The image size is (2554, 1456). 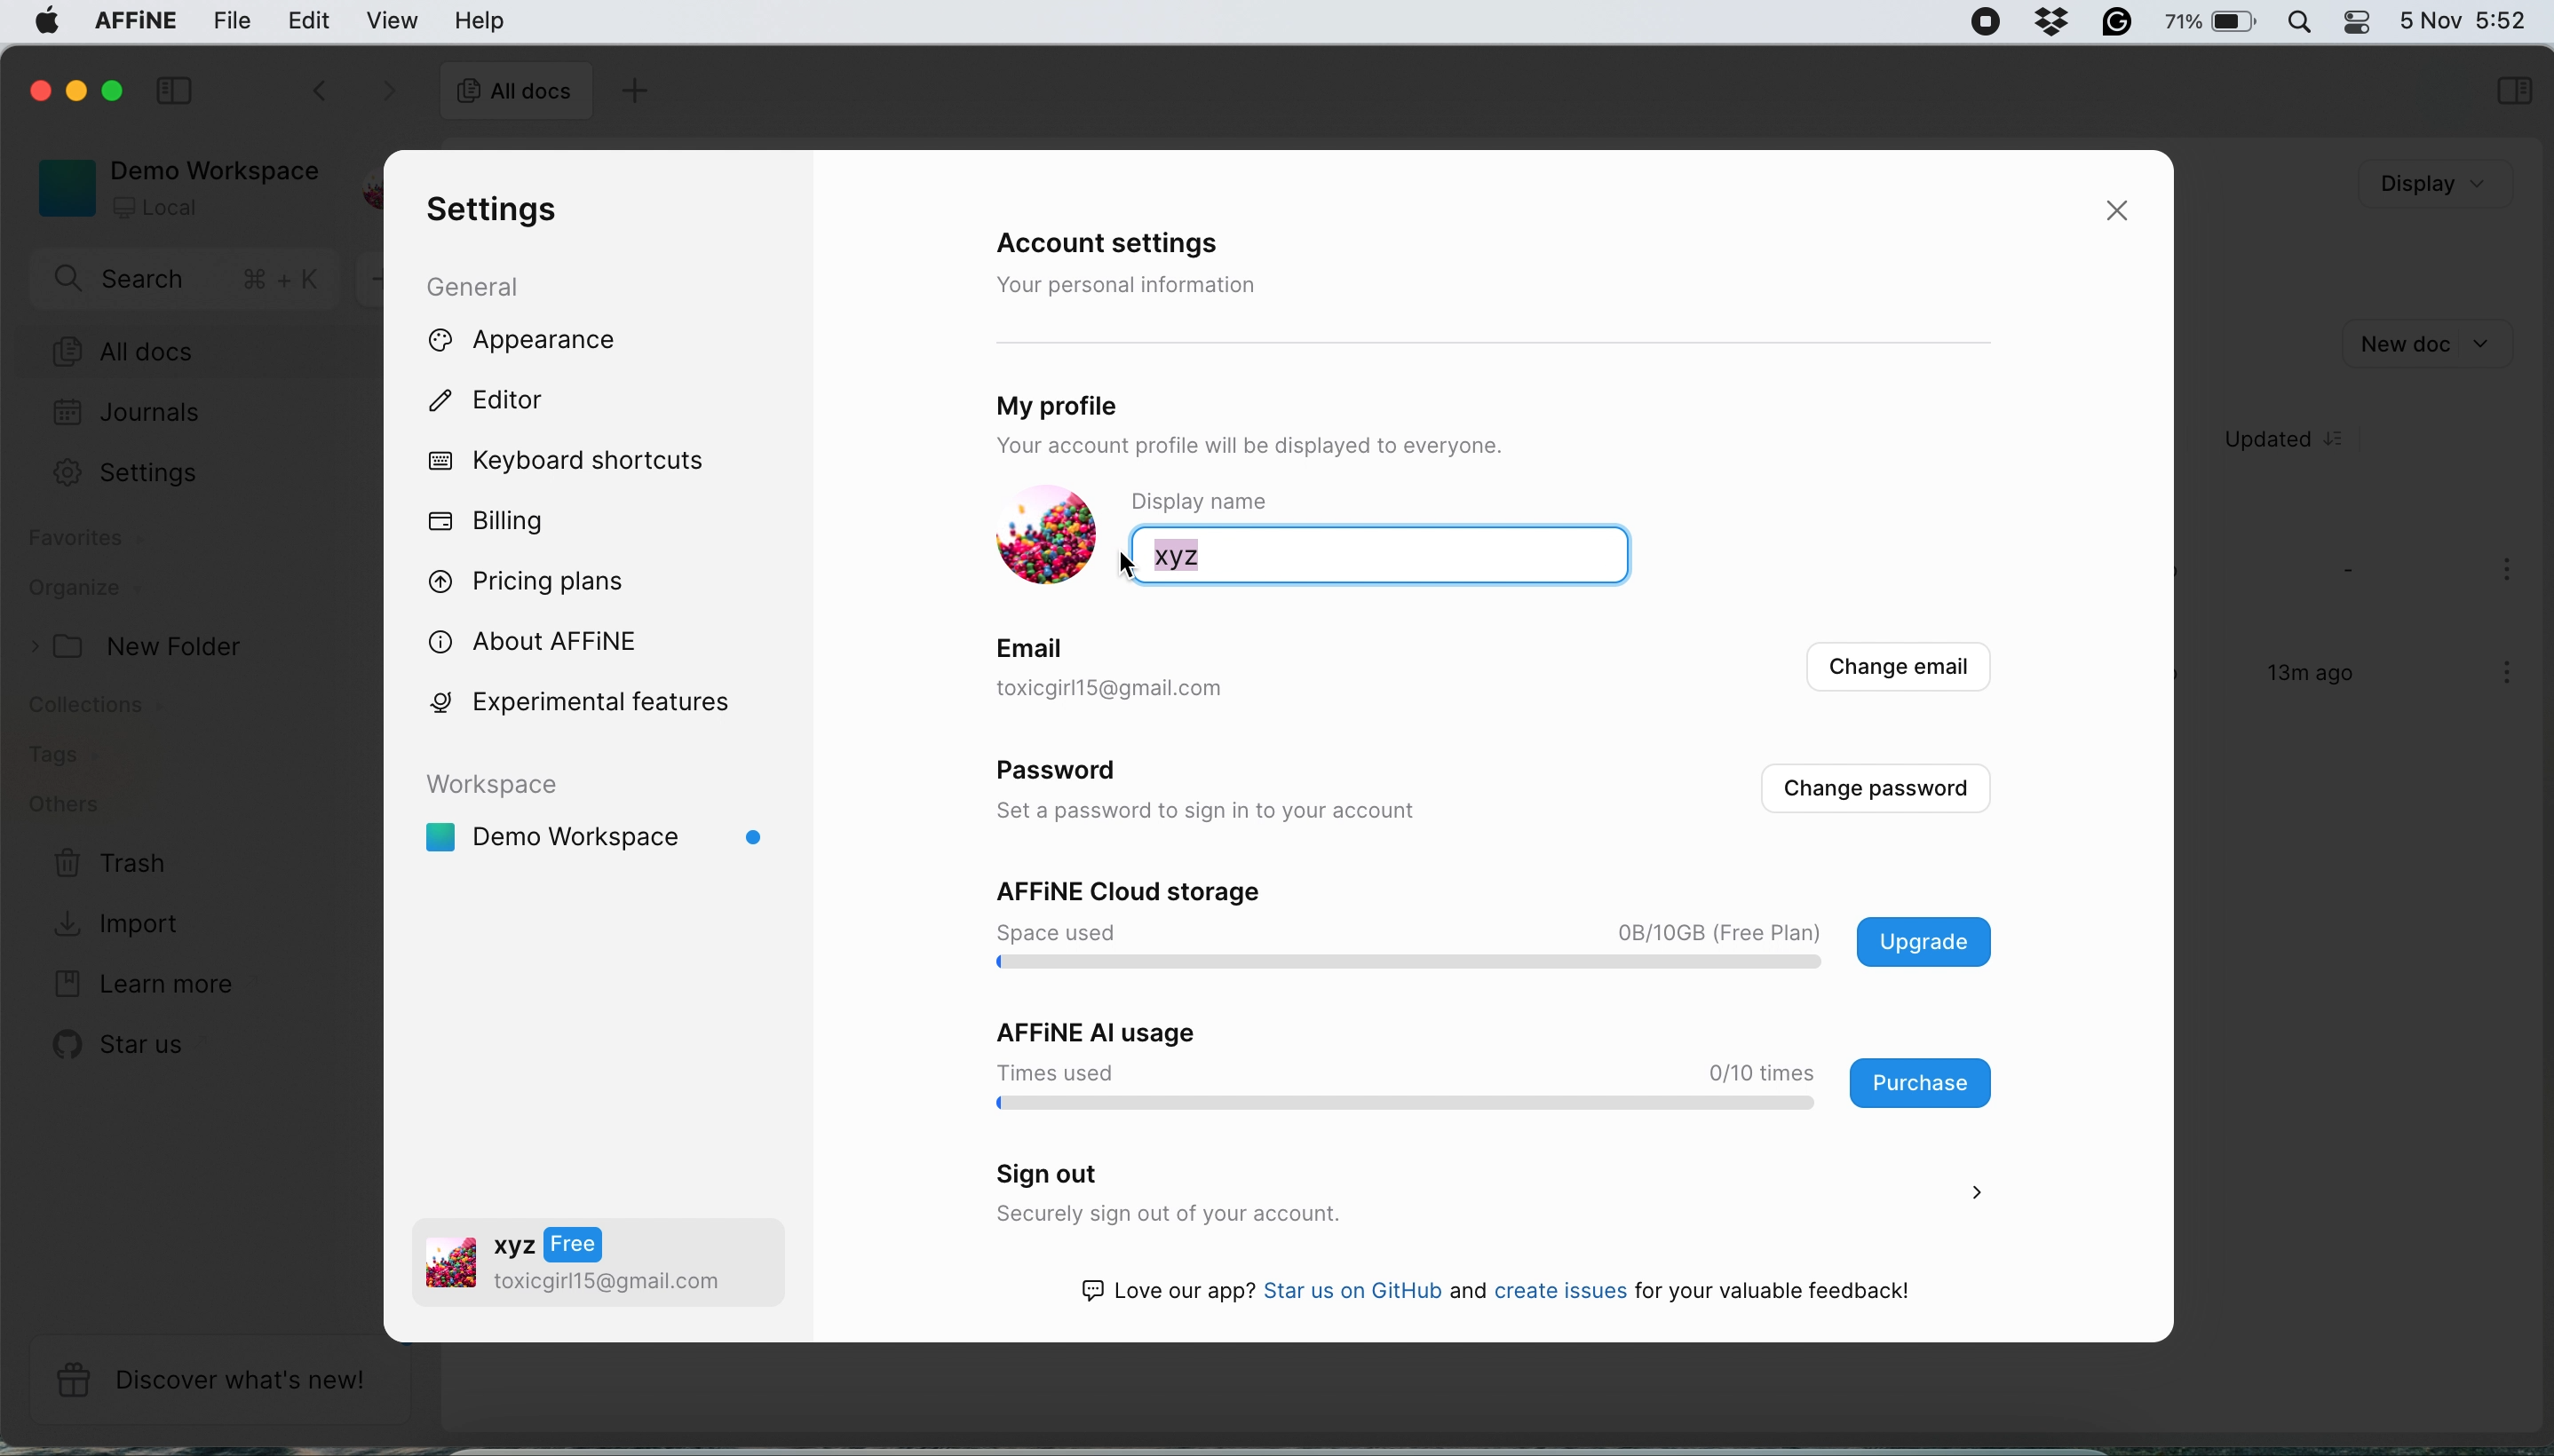 I want to click on keyboard shortcuts, so click(x=575, y=462).